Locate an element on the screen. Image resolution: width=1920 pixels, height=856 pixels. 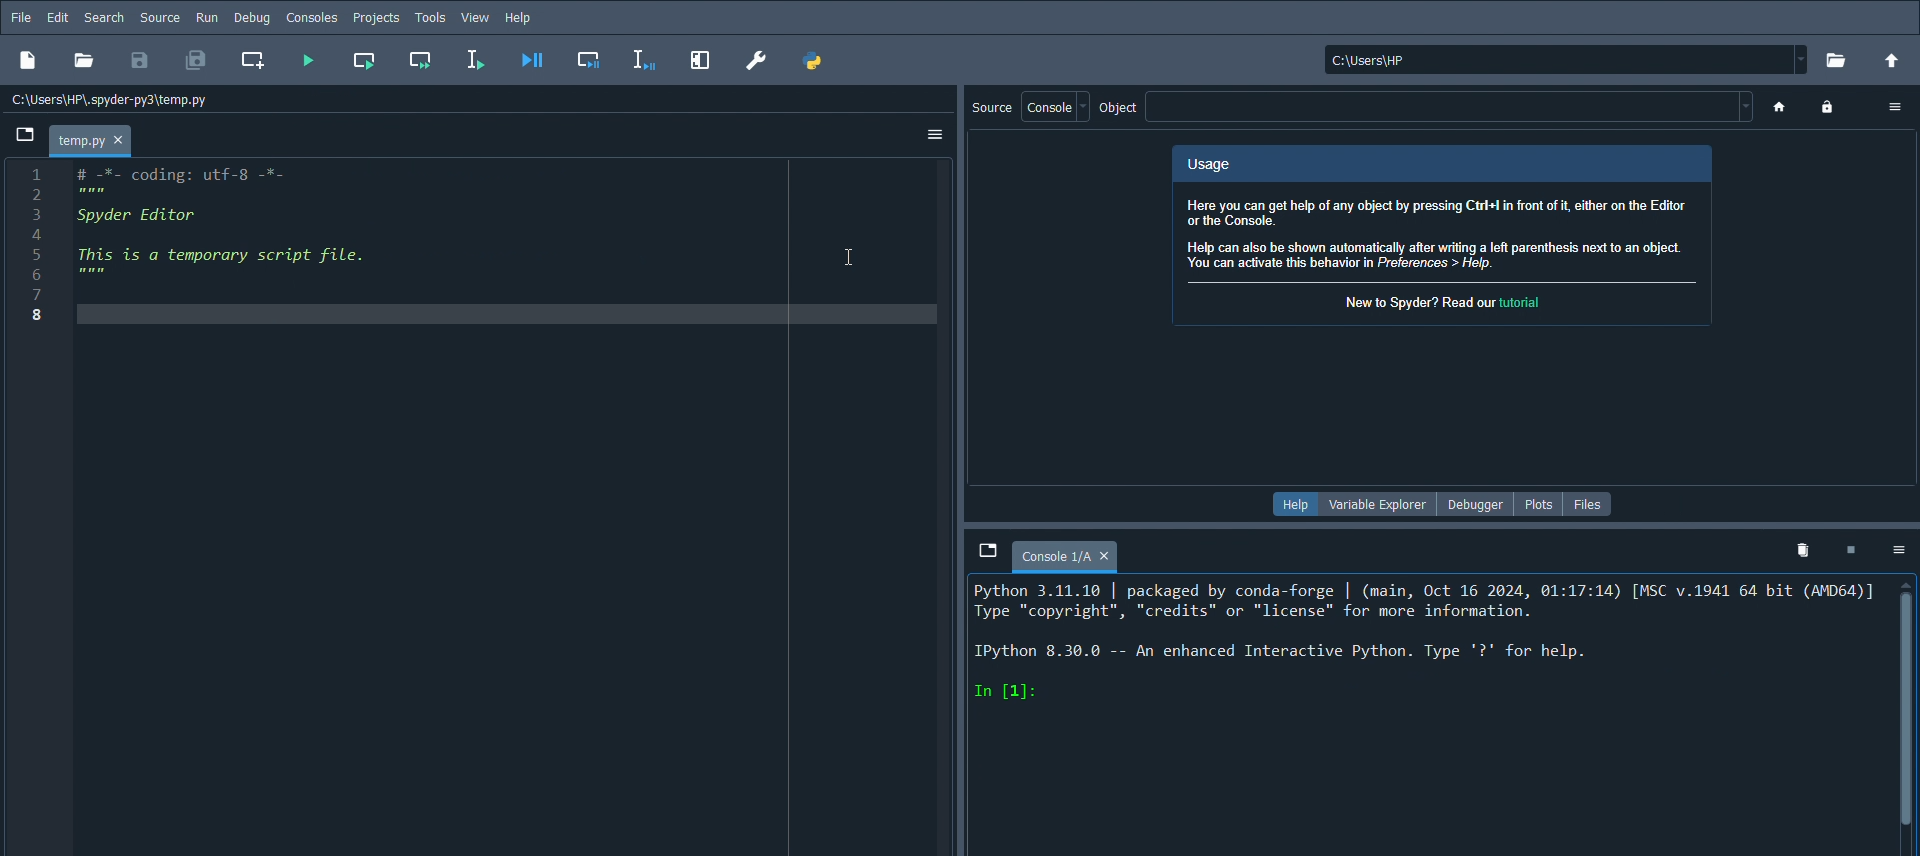
Save all files is located at coordinates (195, 60).